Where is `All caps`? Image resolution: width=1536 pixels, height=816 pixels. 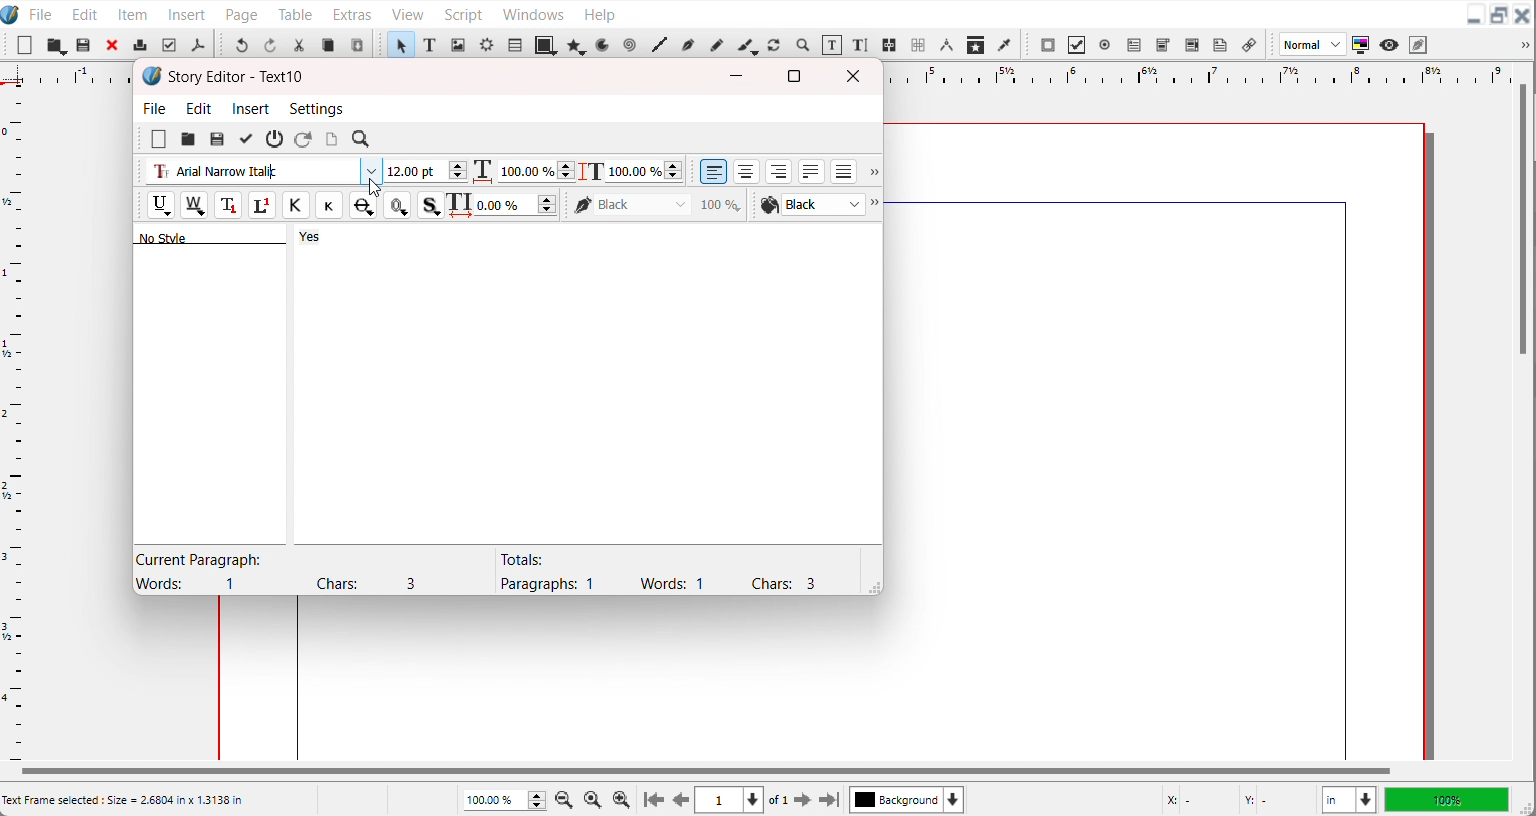 All caps is located at coordinates (295, 205).